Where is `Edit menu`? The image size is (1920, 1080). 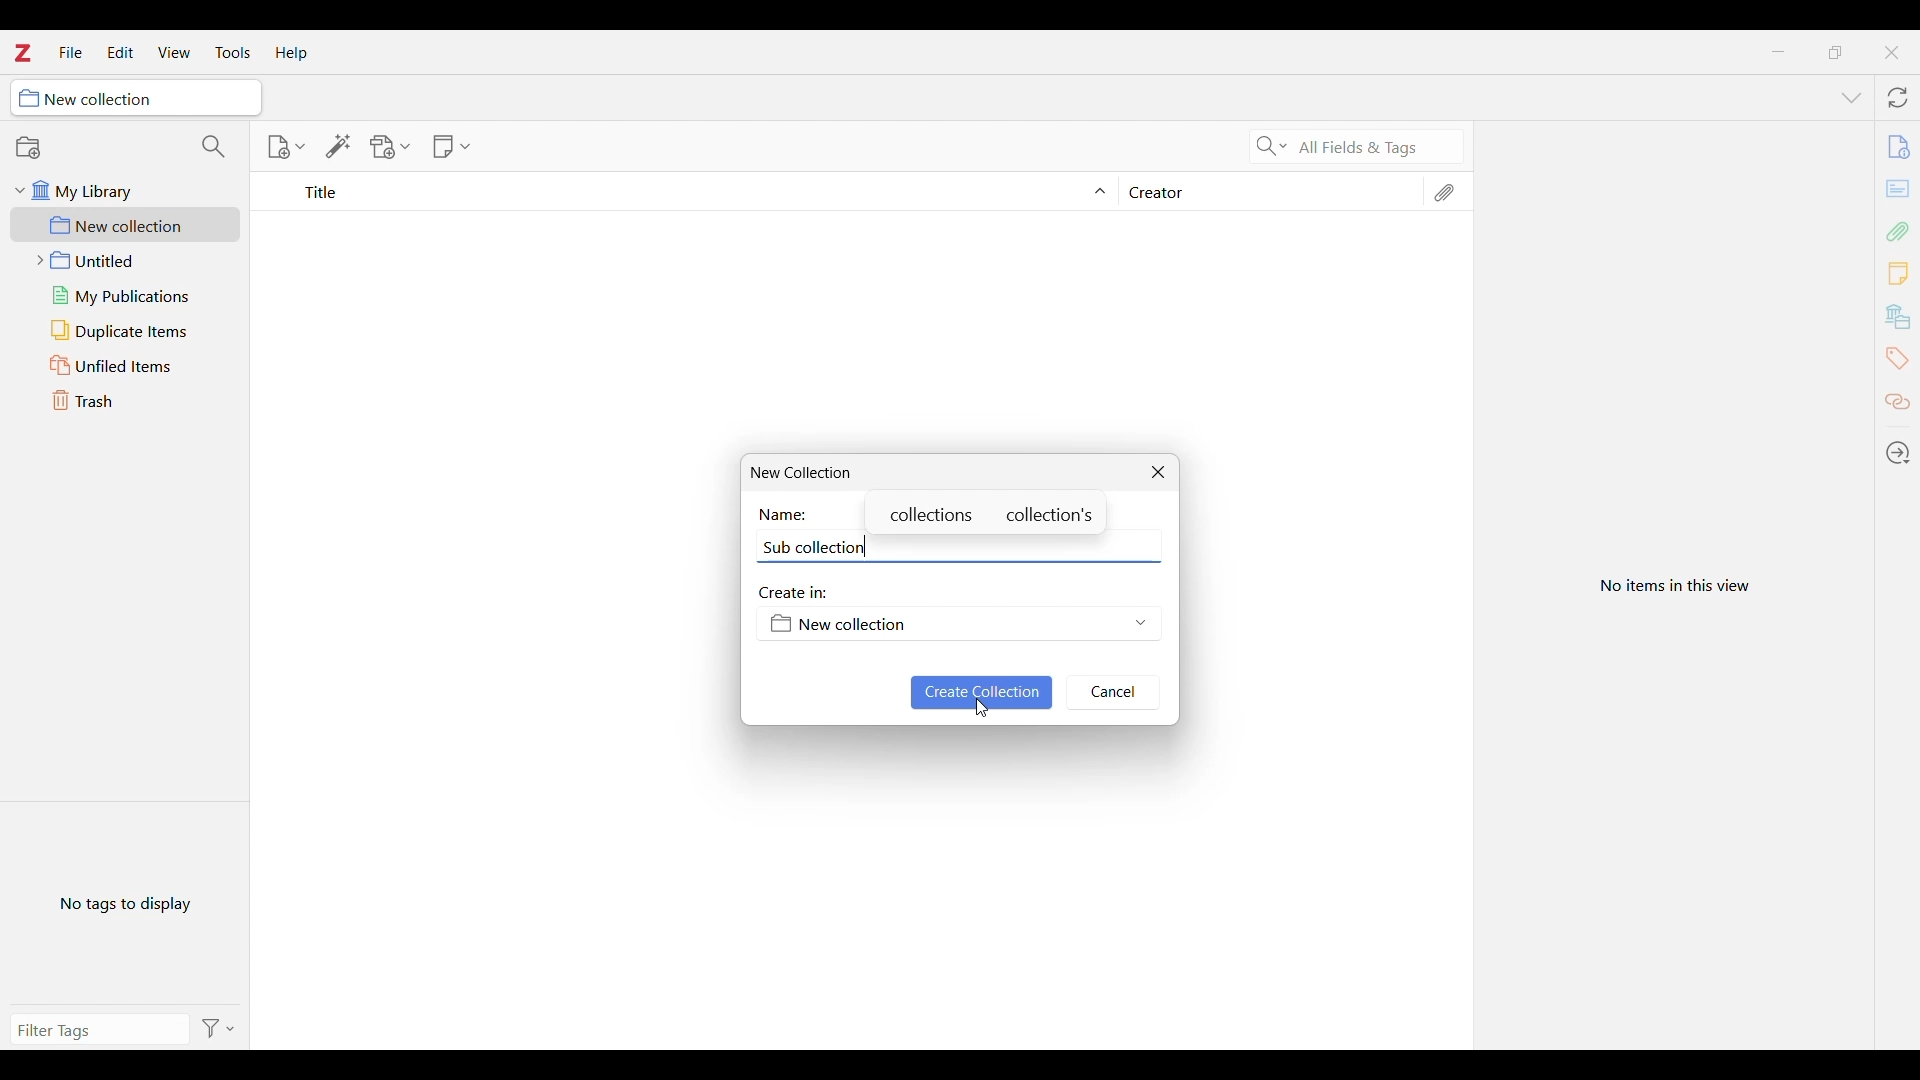 Edit menu is located at coordinates (121, 52).